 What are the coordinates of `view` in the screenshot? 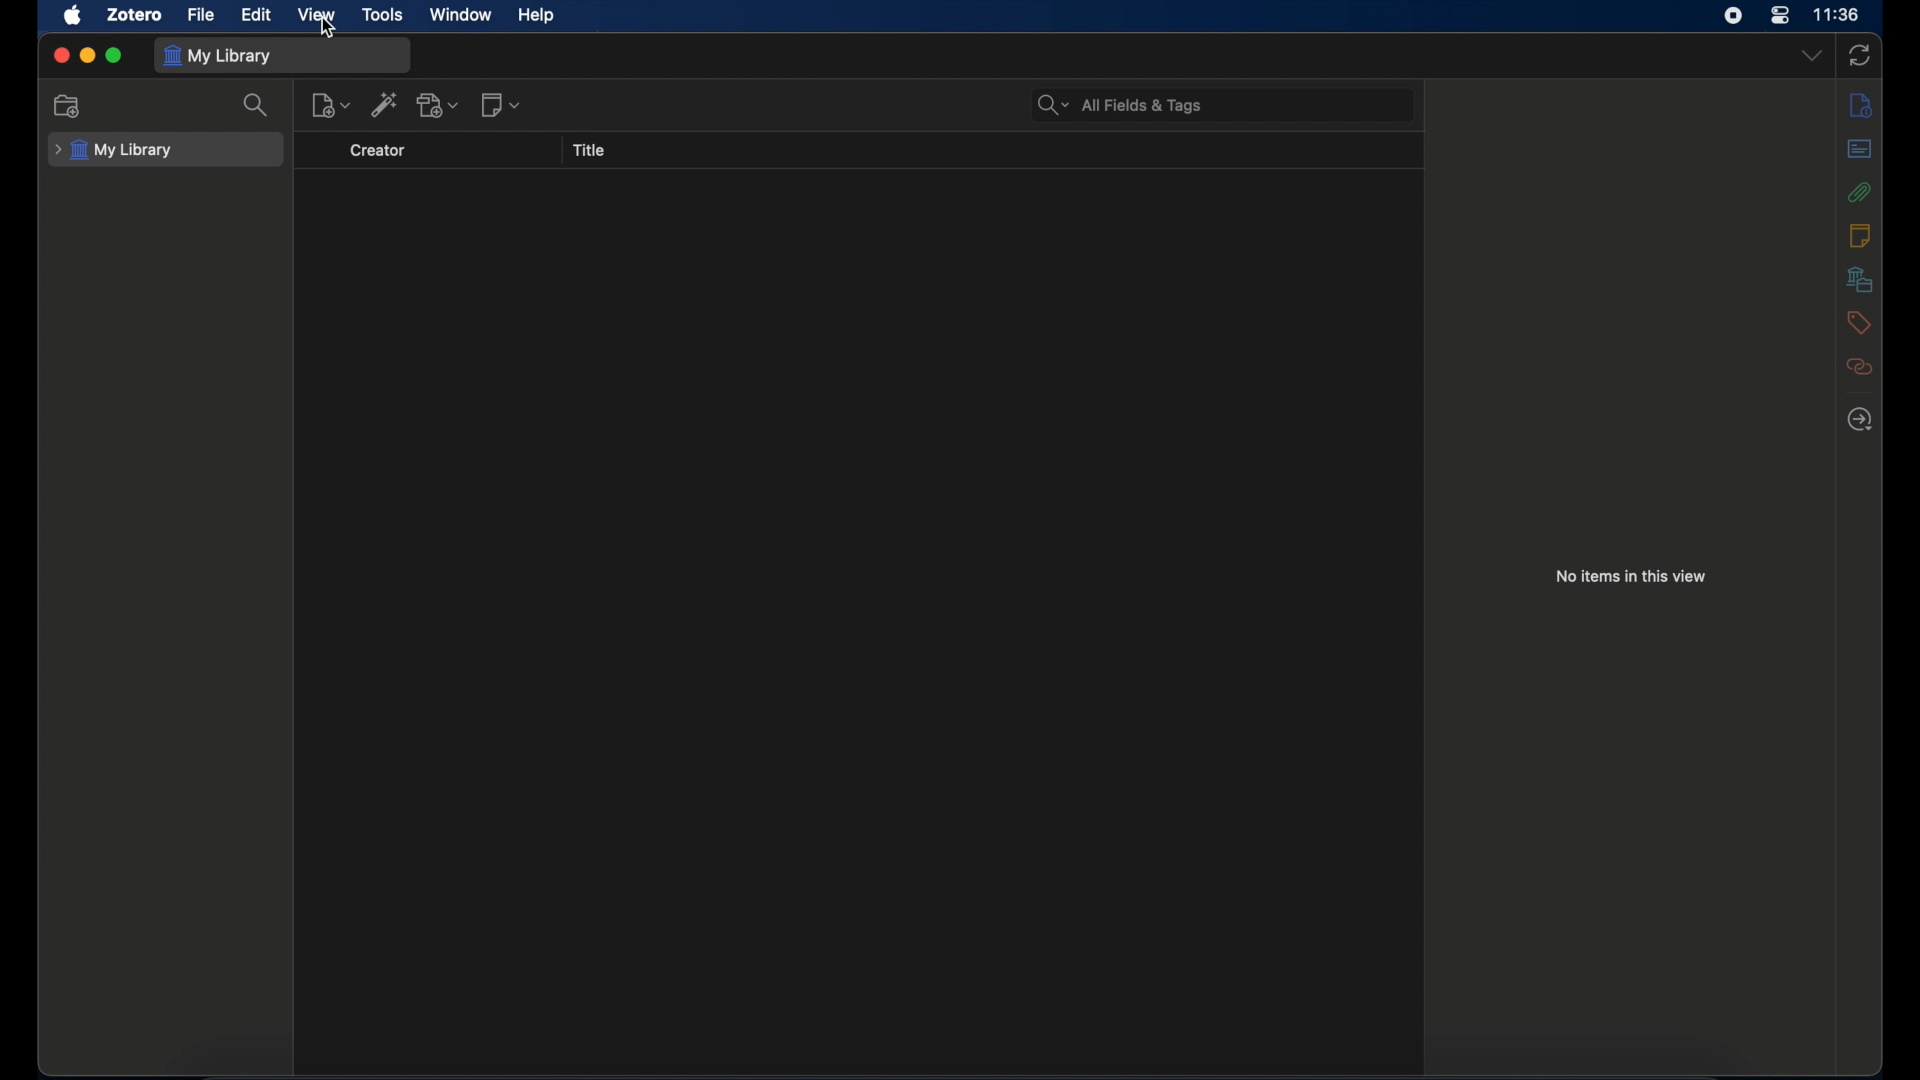 It's located at (317, 15).